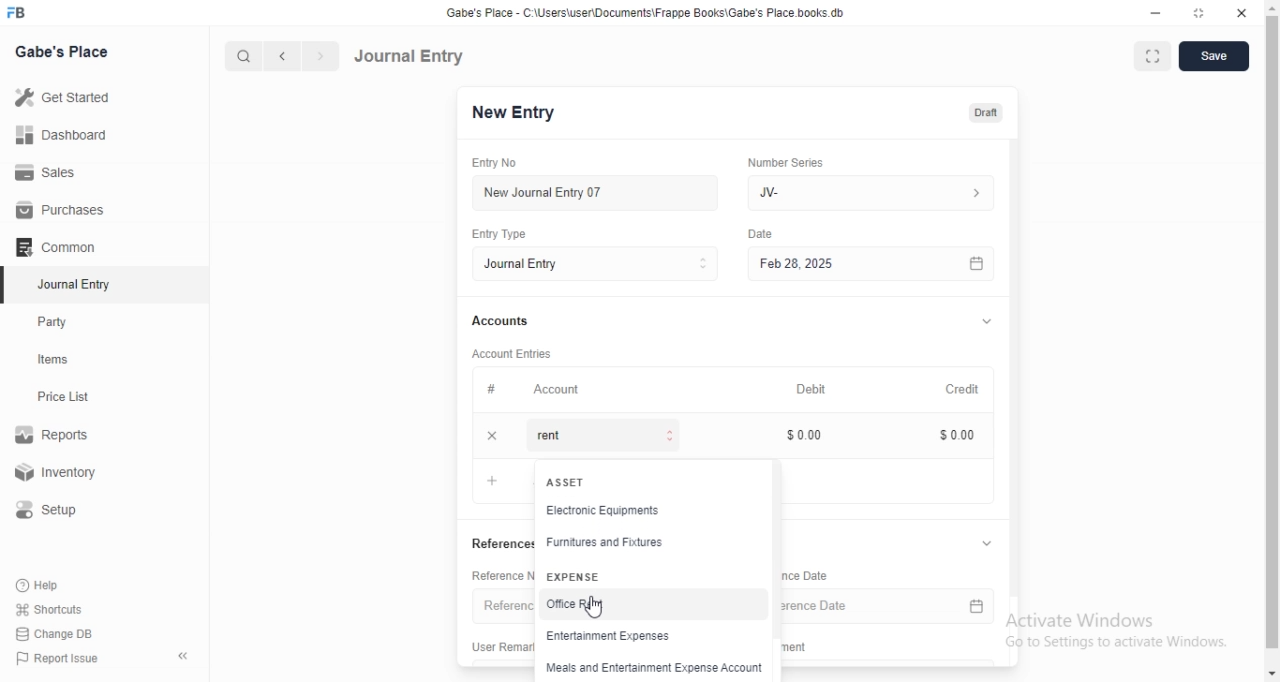 The width and height of the screenshot is (1280, 682). I want to click on Attachment, so click(801, 647).